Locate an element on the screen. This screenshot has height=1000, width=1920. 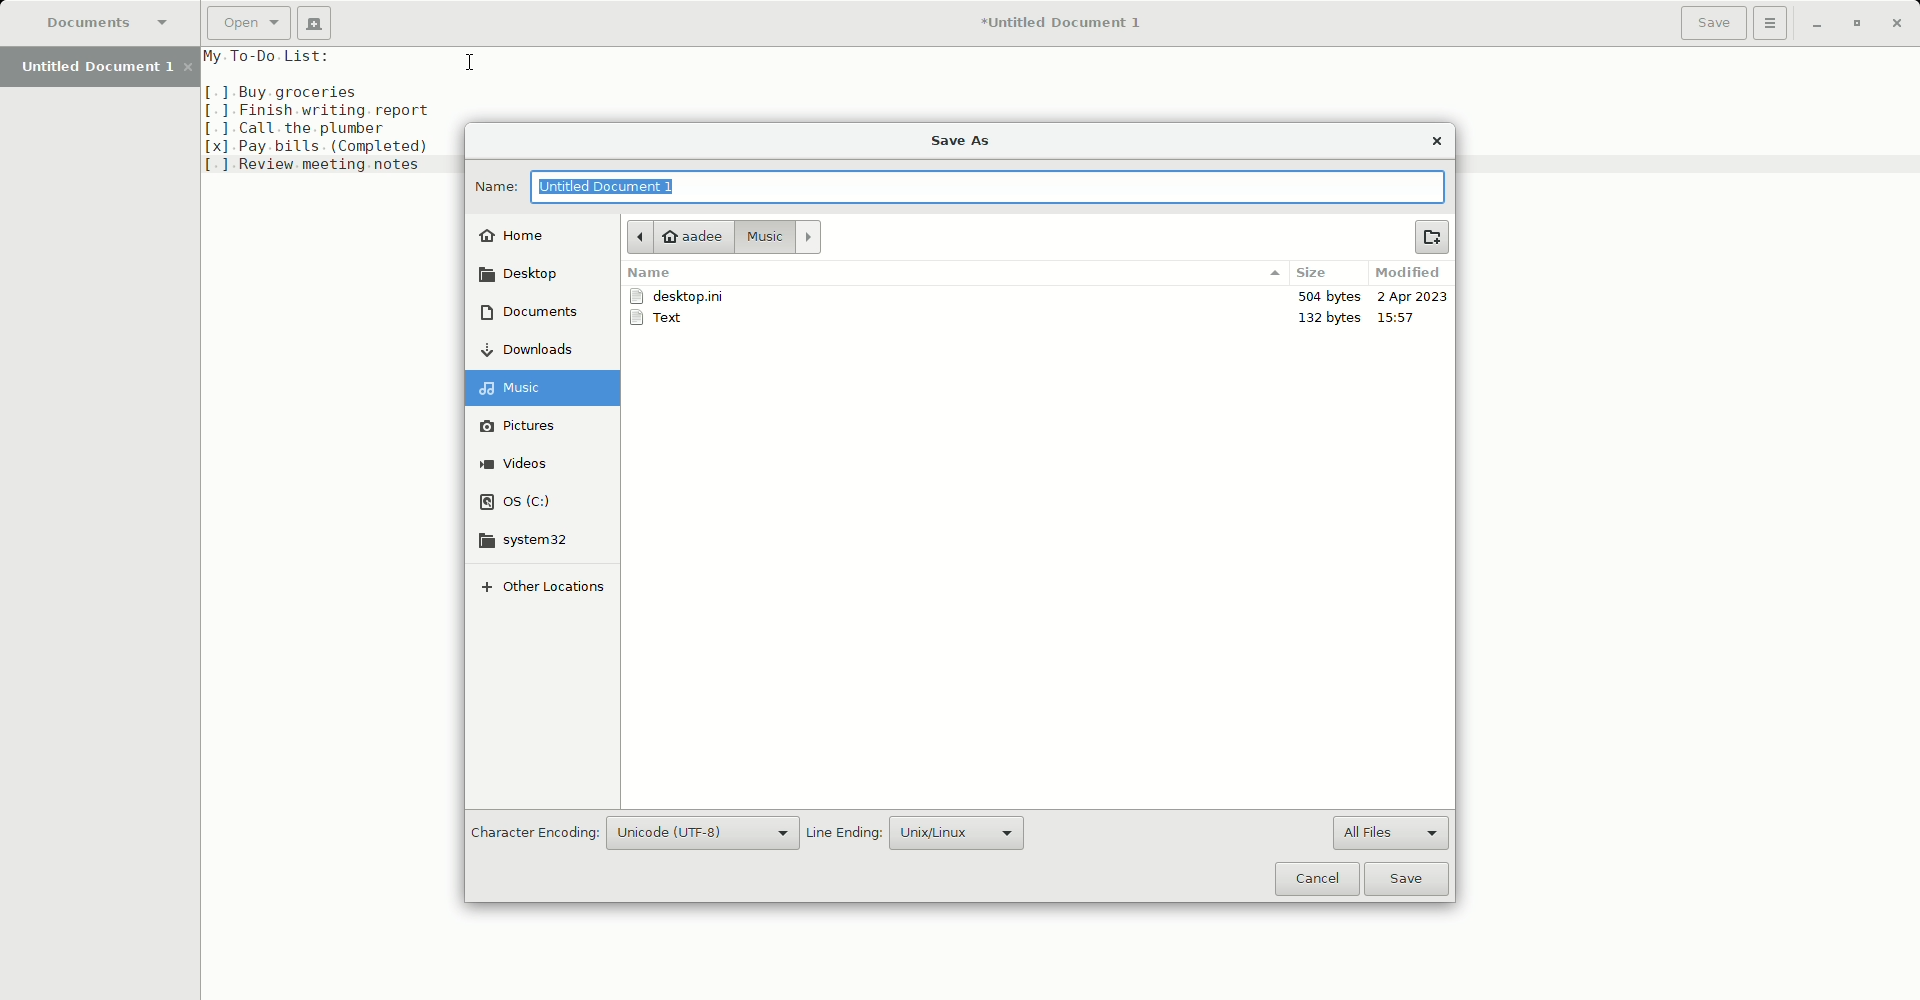
Other locations is located at coordinates (541, 592).